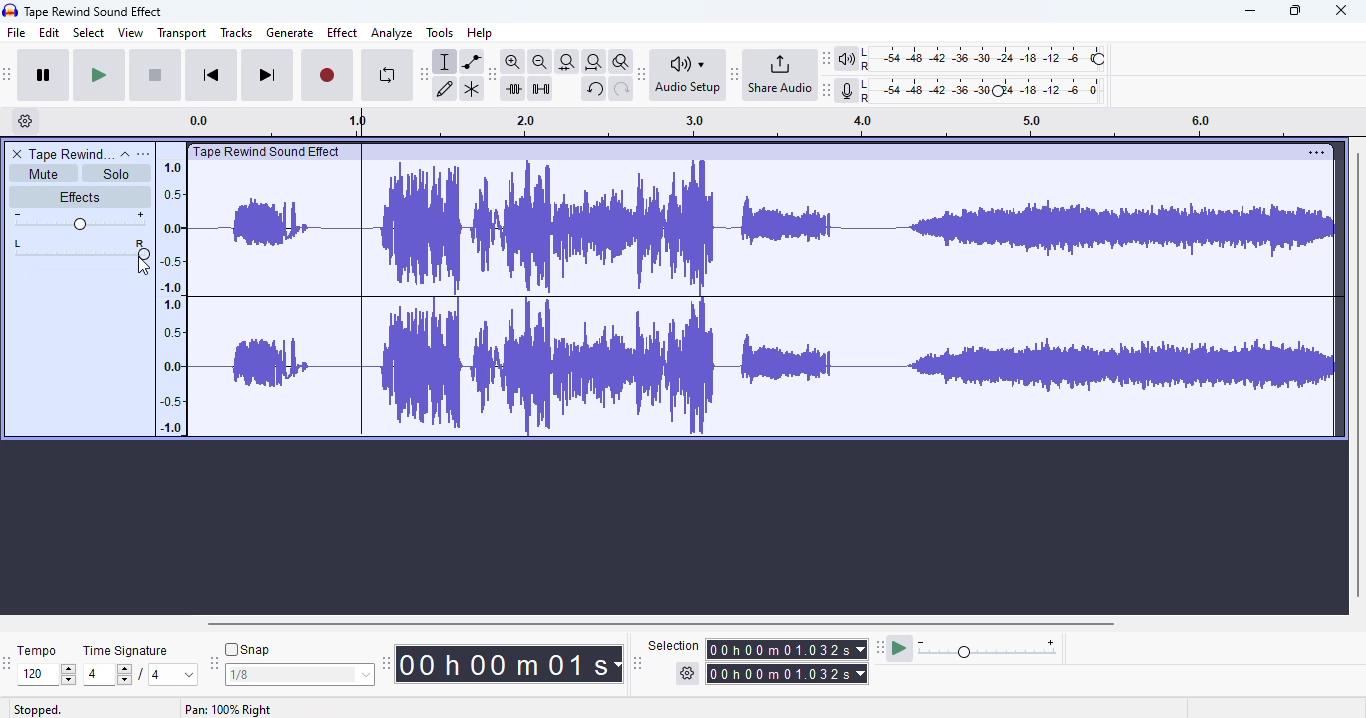  Describe the element at coordinates (622, 90) in the screenshot. I see `redo` at that location.